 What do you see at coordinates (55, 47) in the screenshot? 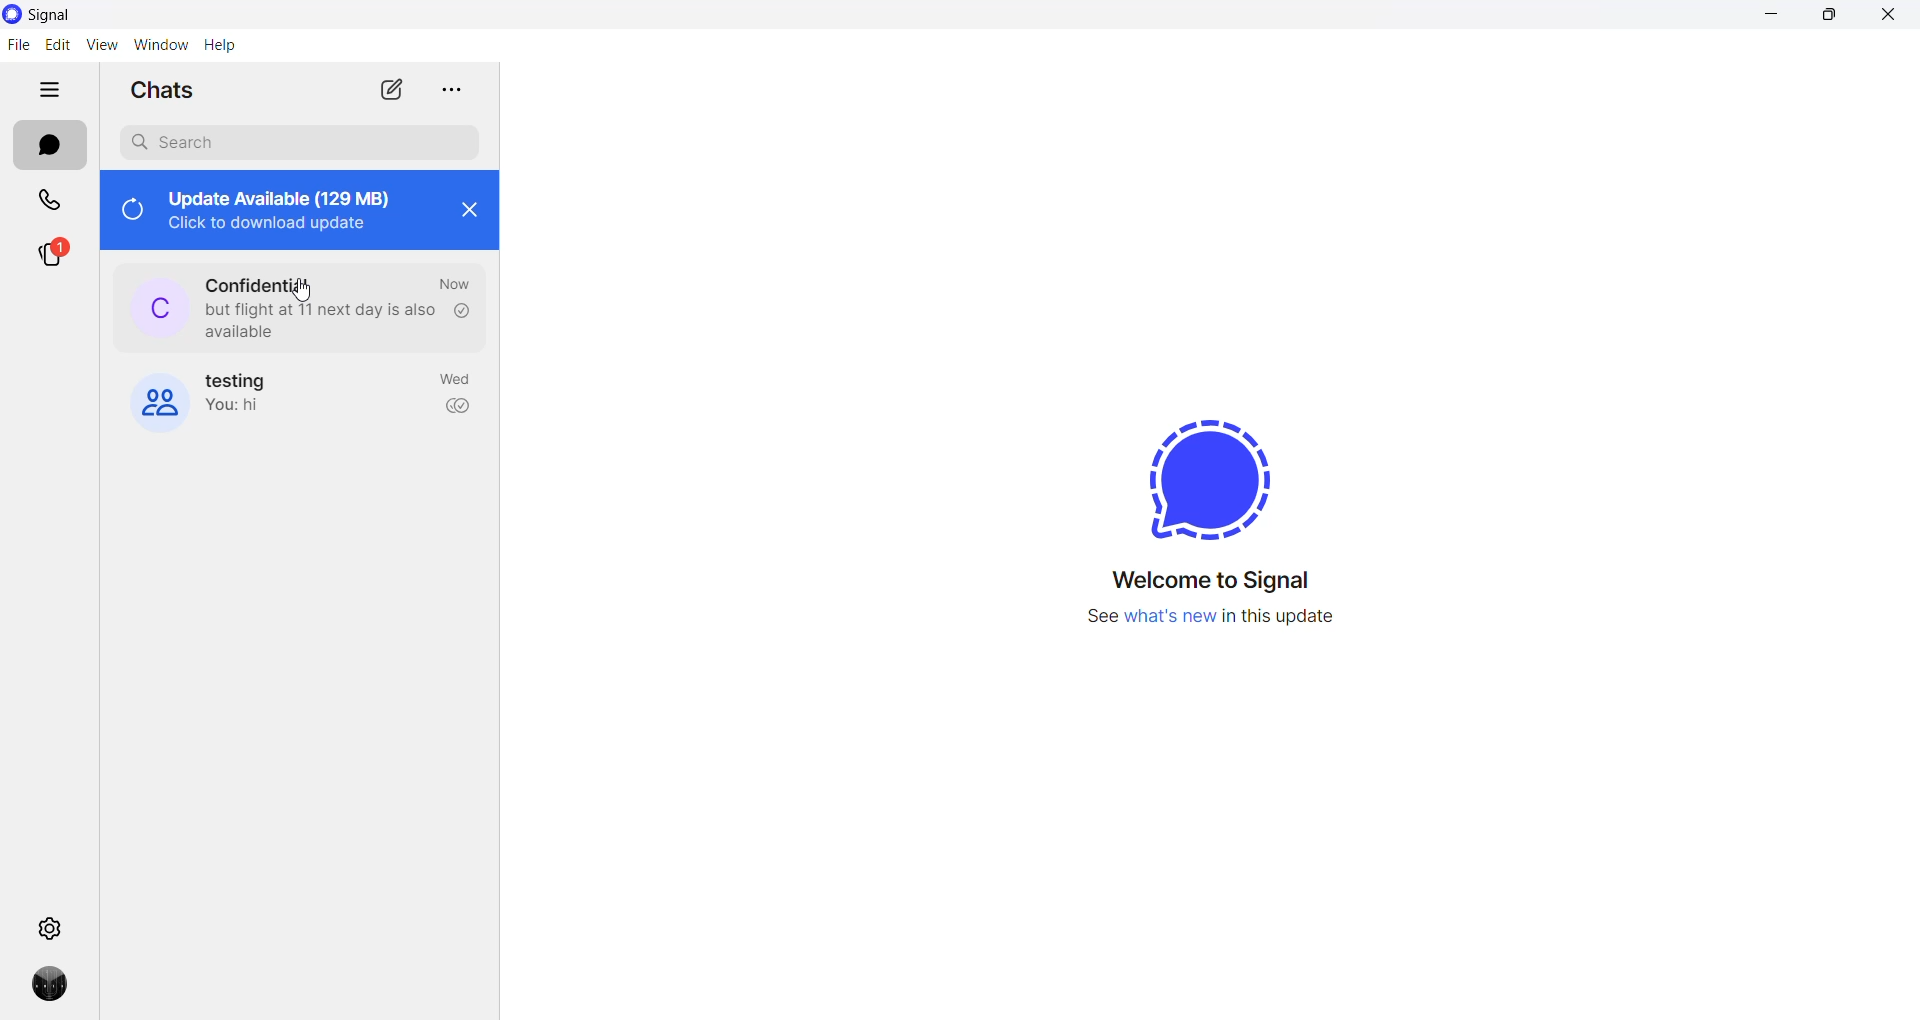
I see `edit` at bounding box center [55, 47].